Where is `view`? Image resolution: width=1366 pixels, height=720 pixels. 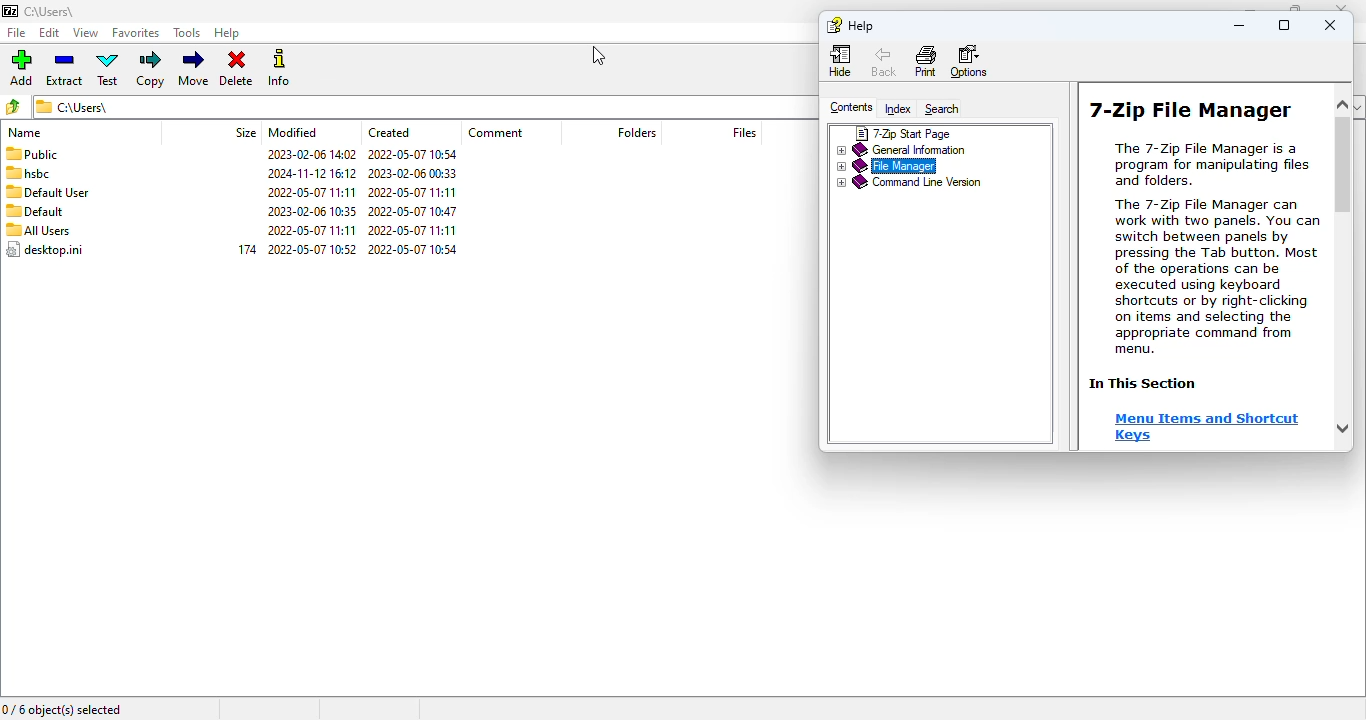
view is located at coordinates (87, 33).